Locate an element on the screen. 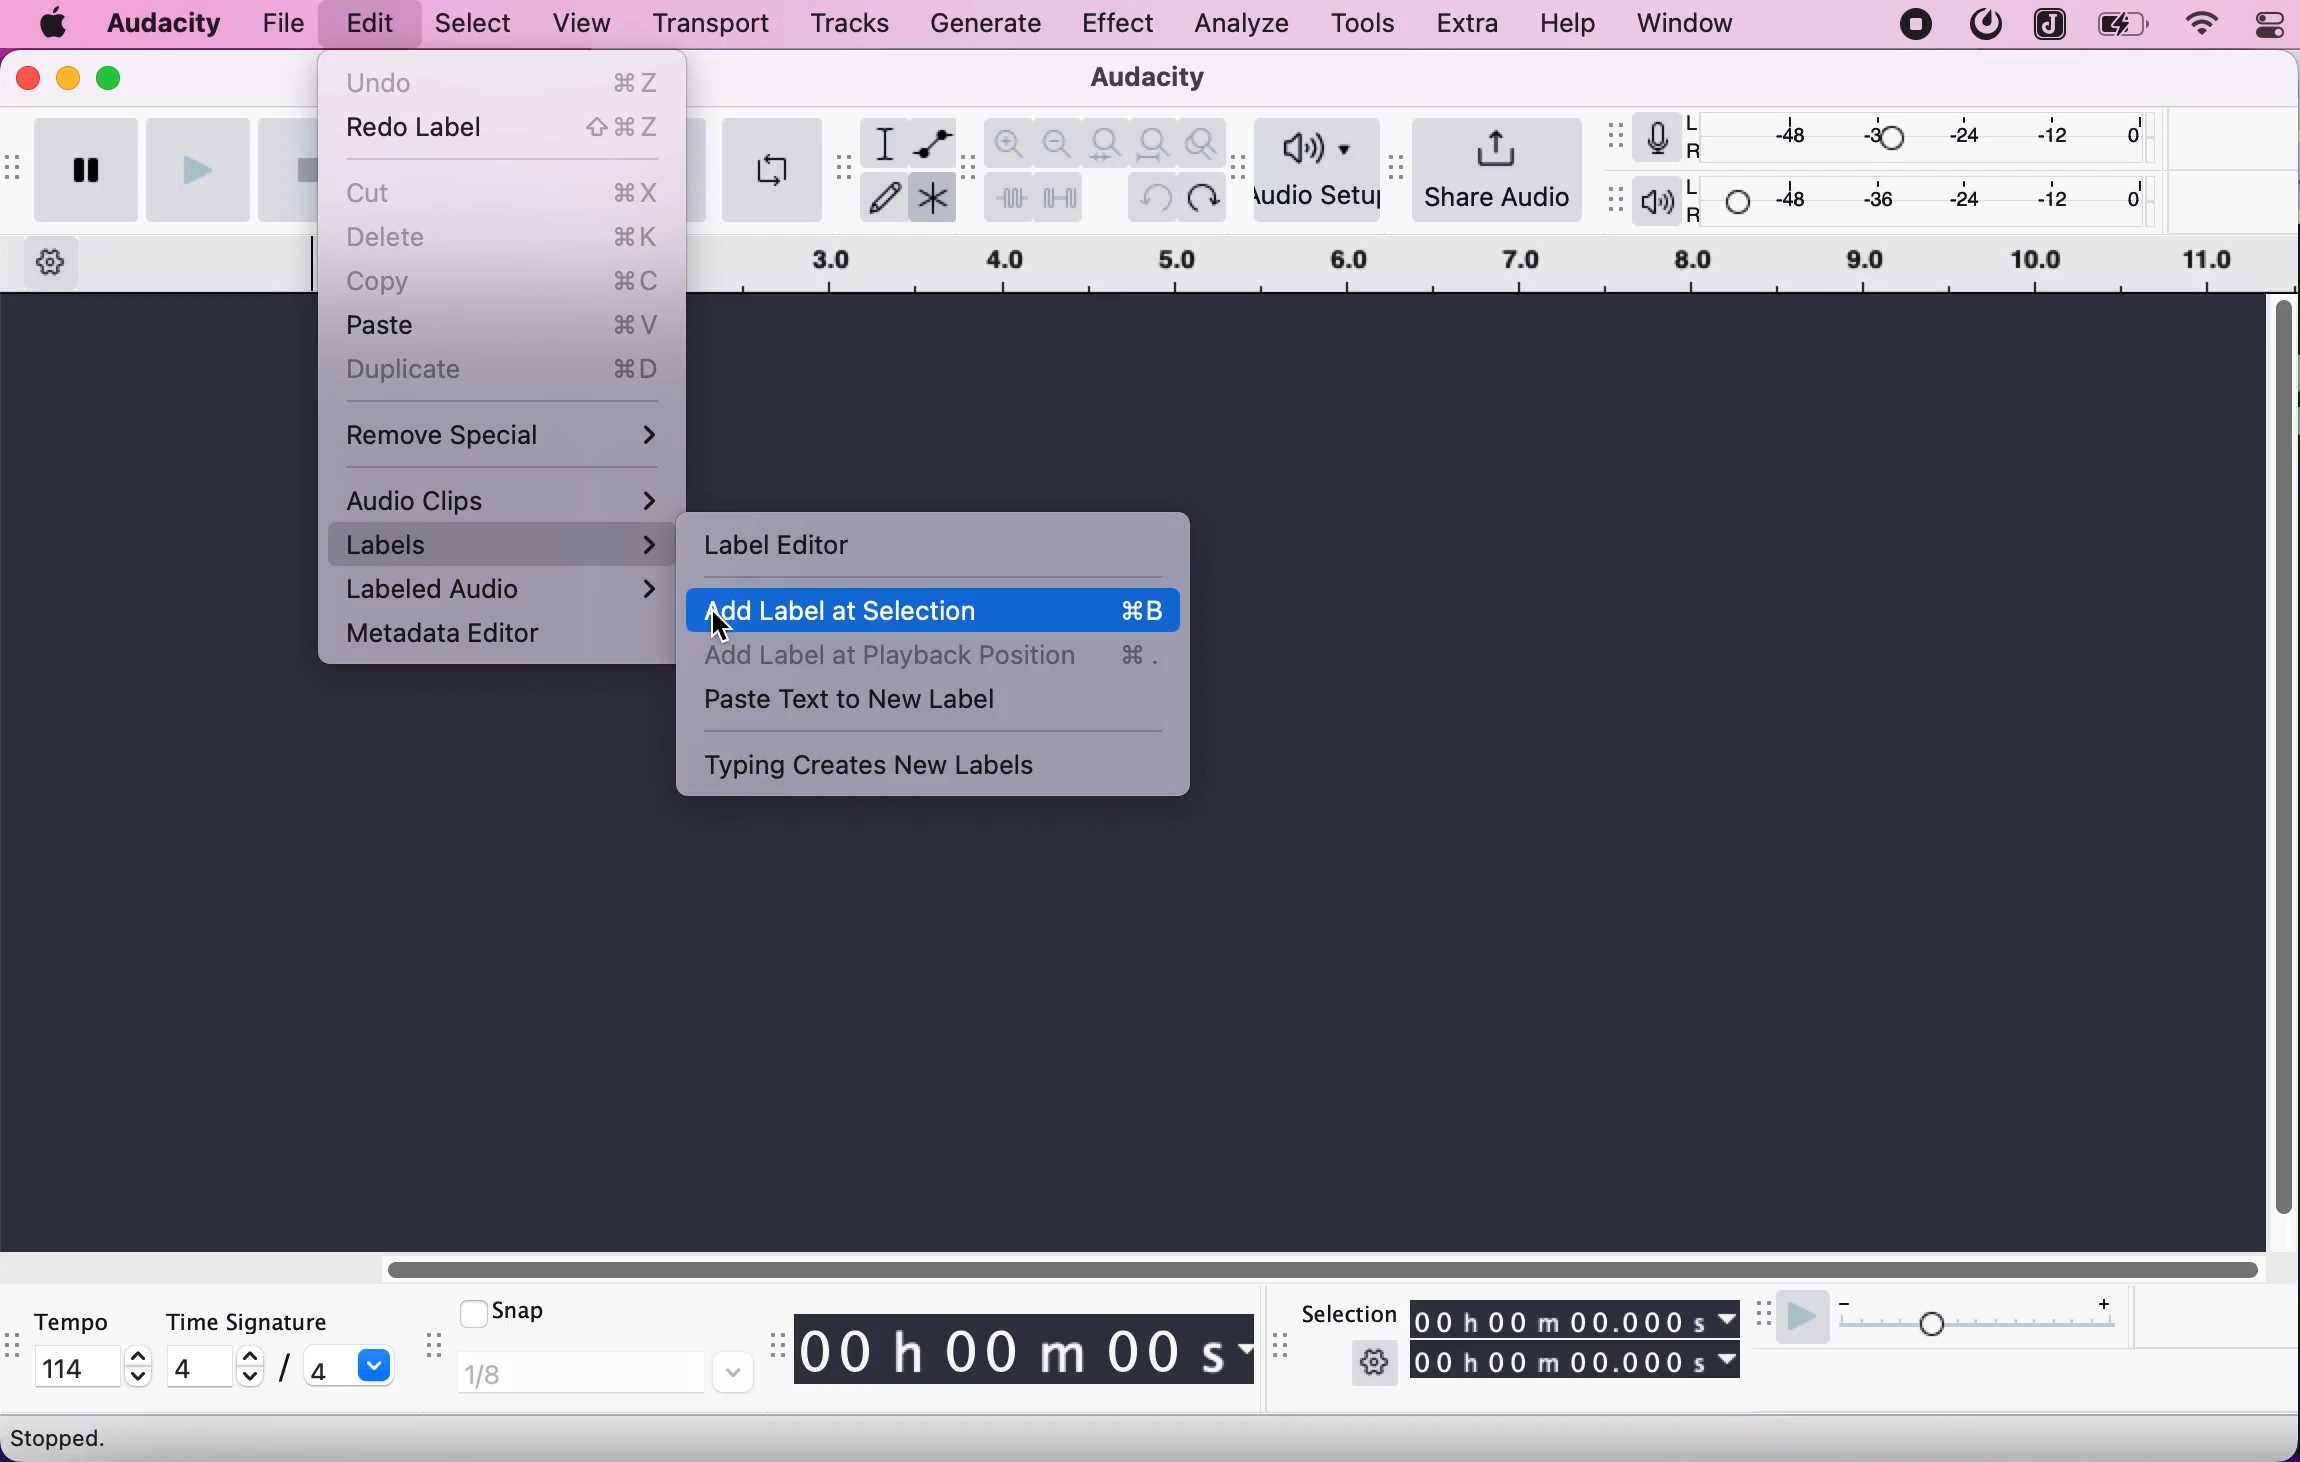 The height and width of the screenshot is (1462, 2300). 4 is located at coordinates (193, 1366).